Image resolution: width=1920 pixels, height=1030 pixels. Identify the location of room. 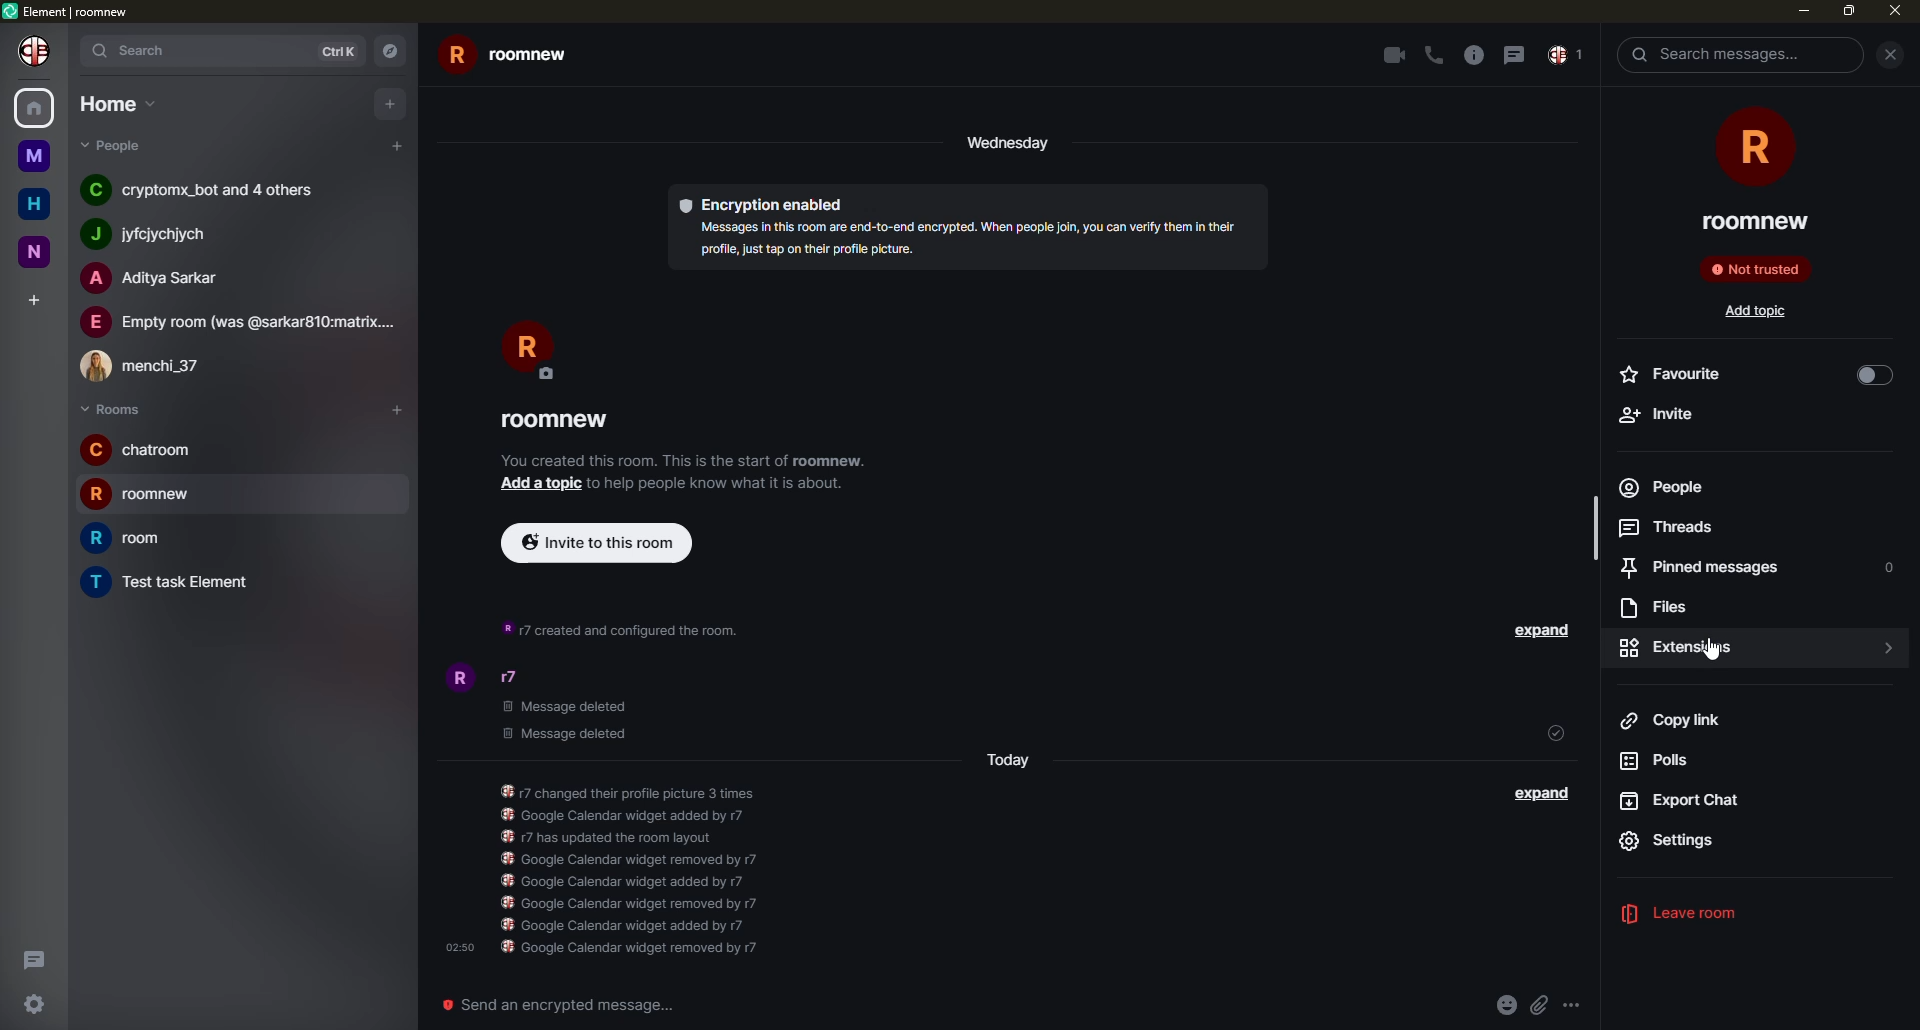
(126, 539).